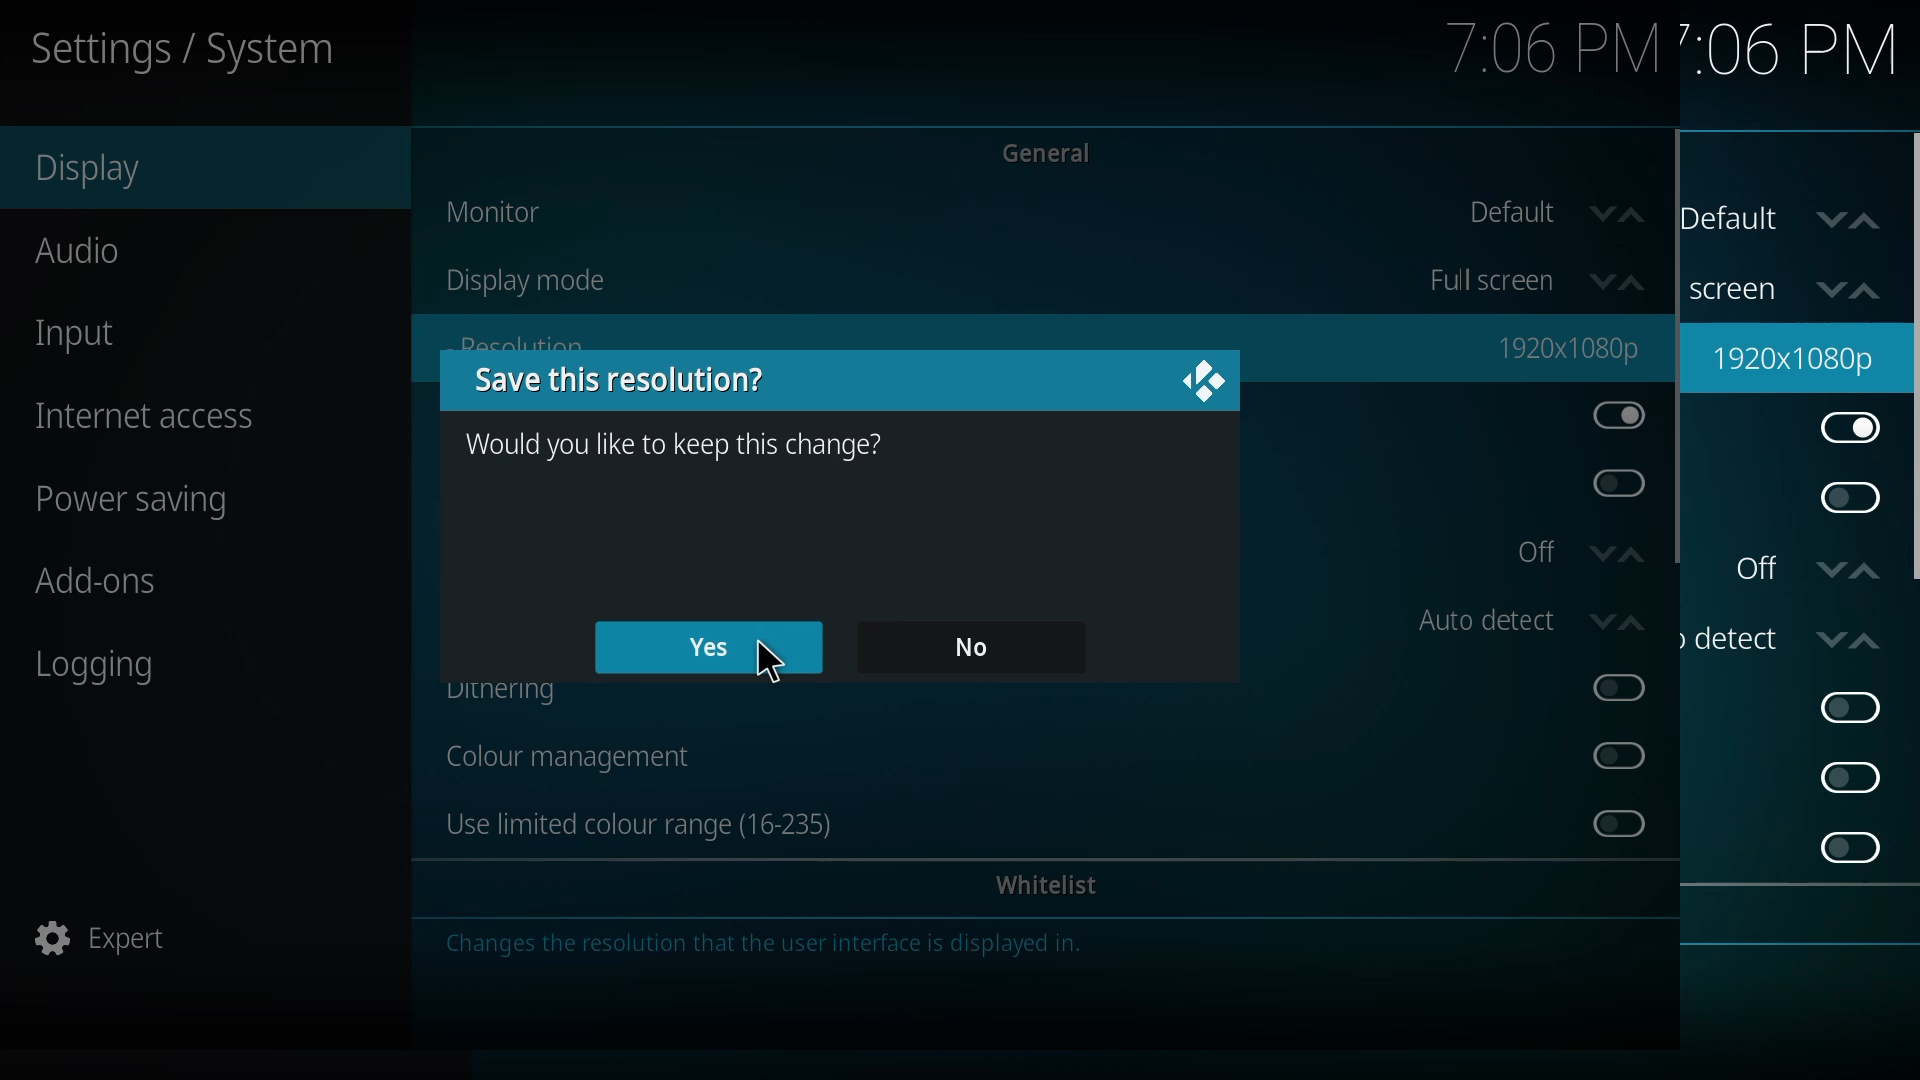 The image size is (1920, 1080). Describe the element at coordinates (584, 755) in the screenshot. I see `color management` at that location.